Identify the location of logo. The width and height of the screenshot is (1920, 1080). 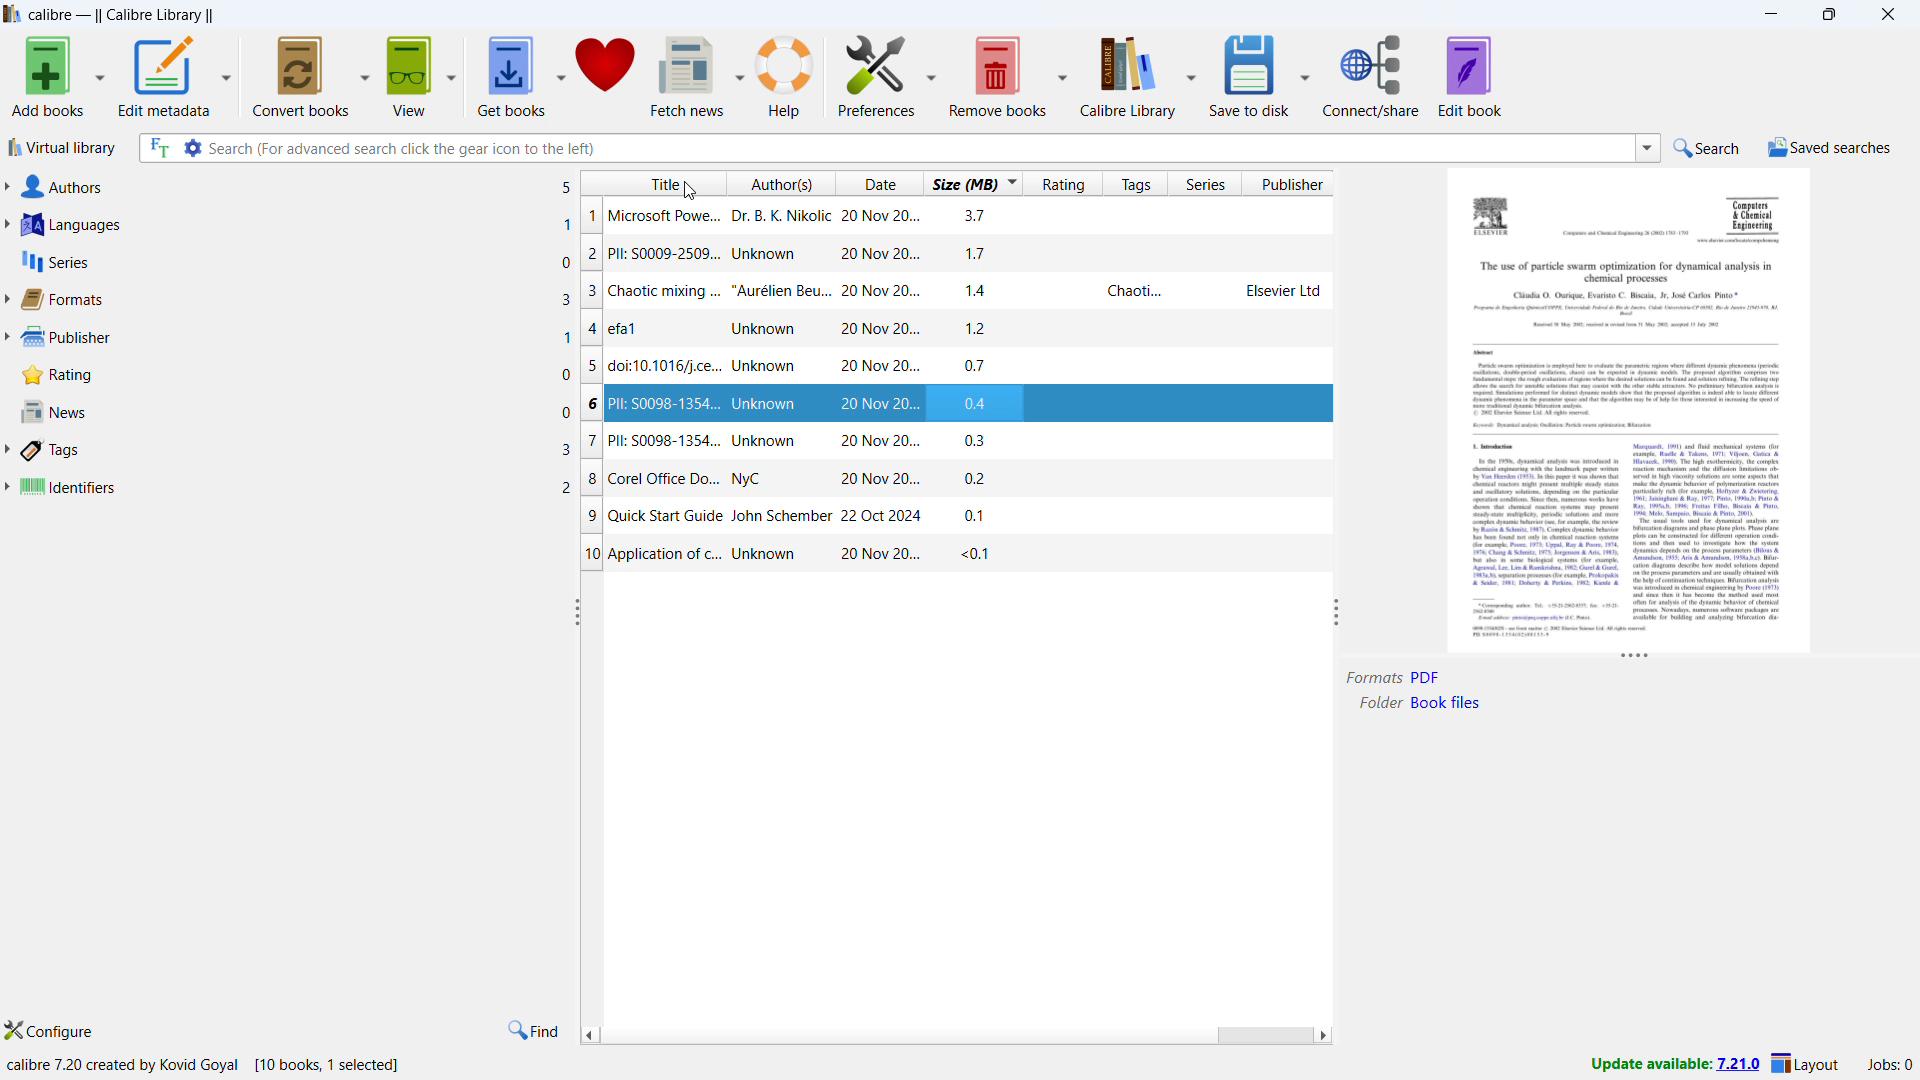
(12, 14).